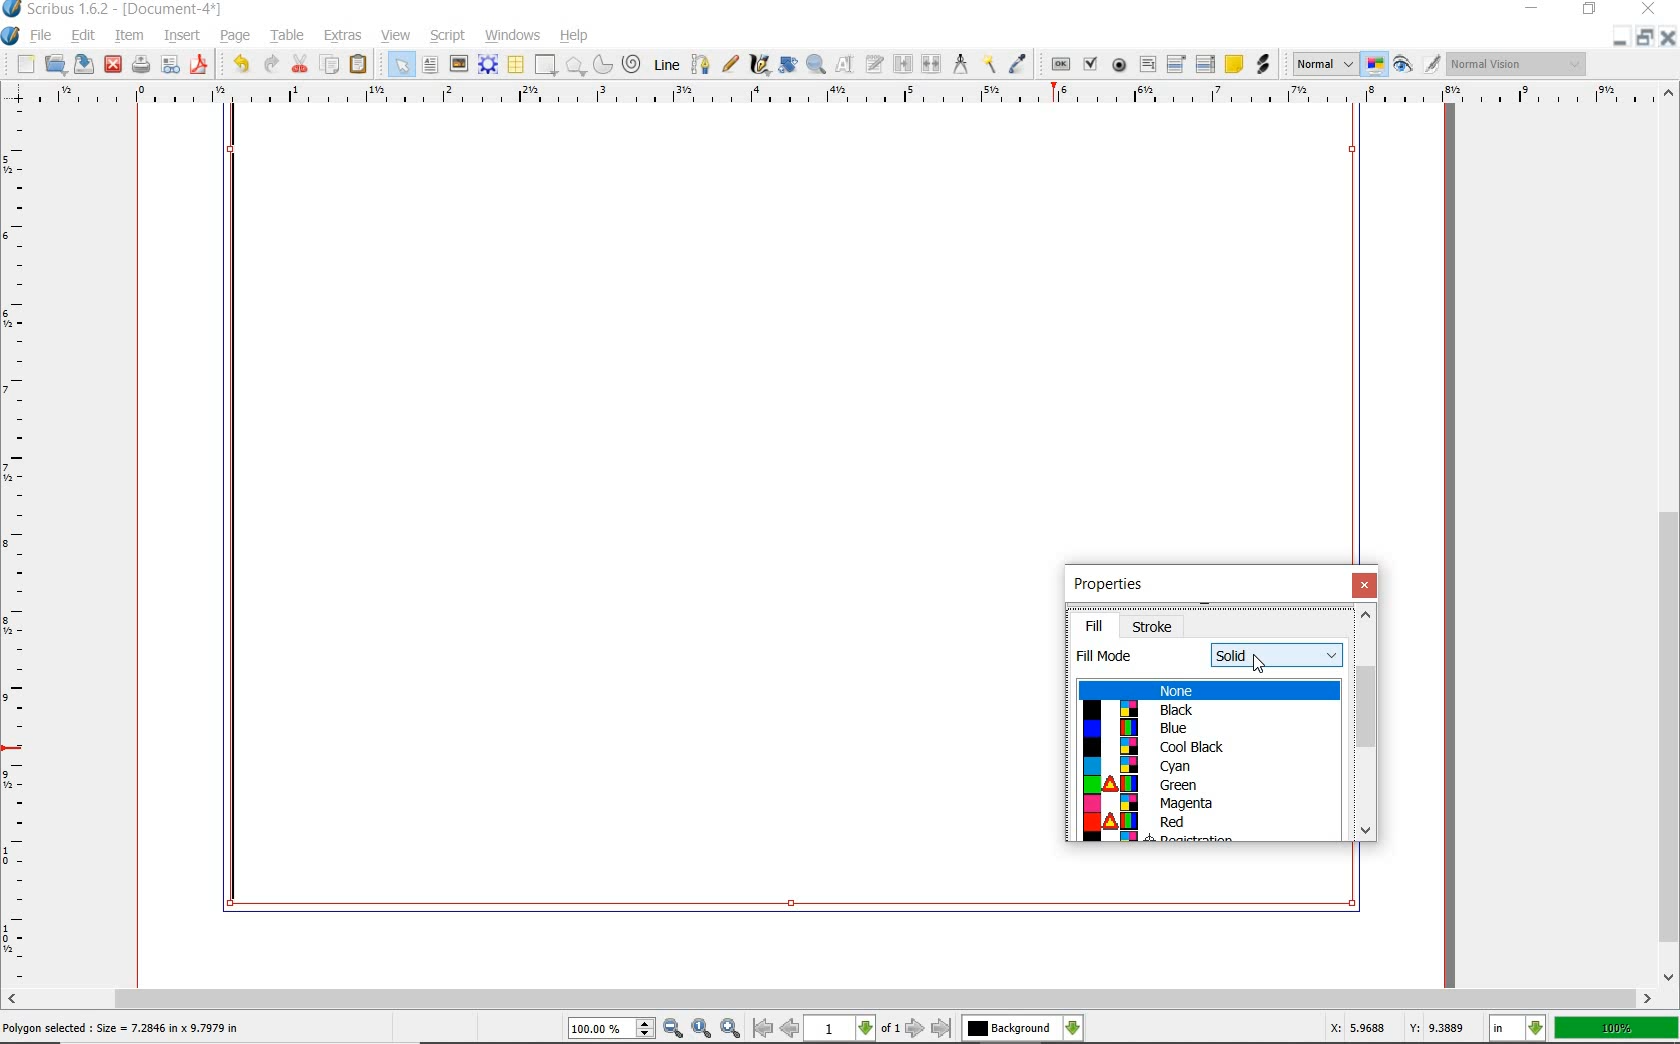 The image size is (1680, 1044). What do you see at coordinates (764, 1029) in the screenshot?
I see `go to first page` at bounding box center [764, 1029].